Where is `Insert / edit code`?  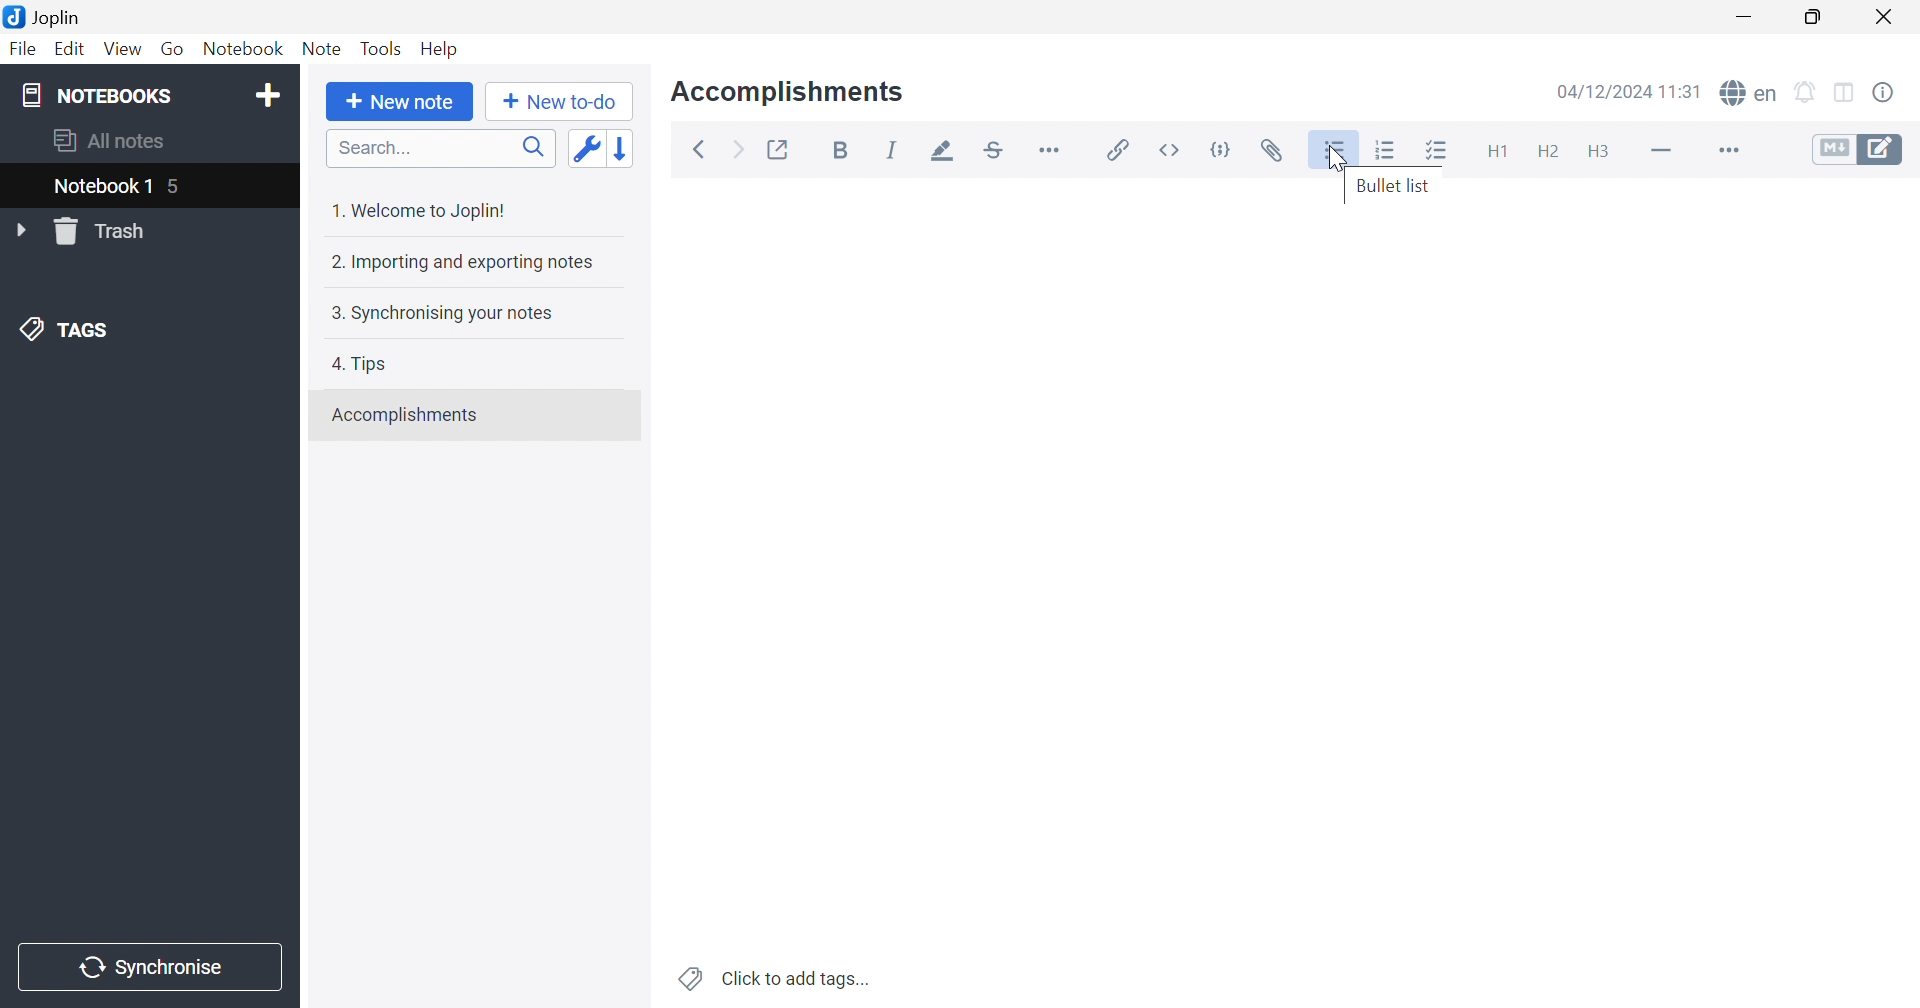 Insert / edit code is located at coordinates (1114, 150).